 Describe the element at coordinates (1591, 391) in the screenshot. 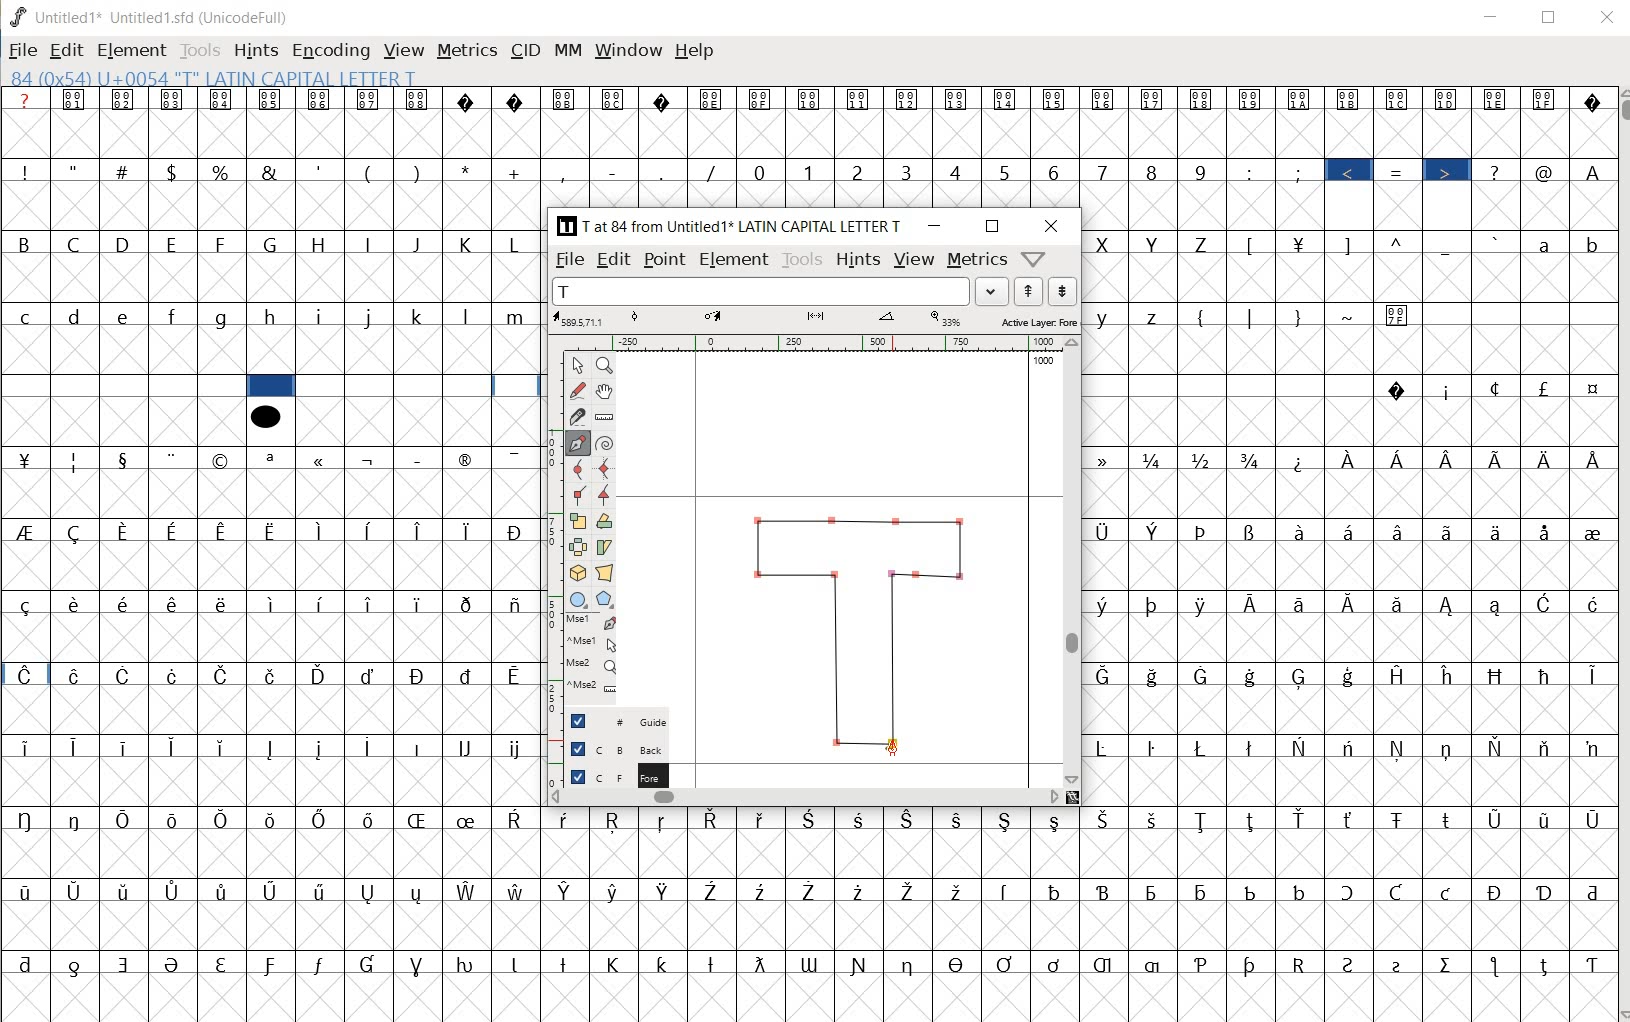

I see `Symbol` at that location.